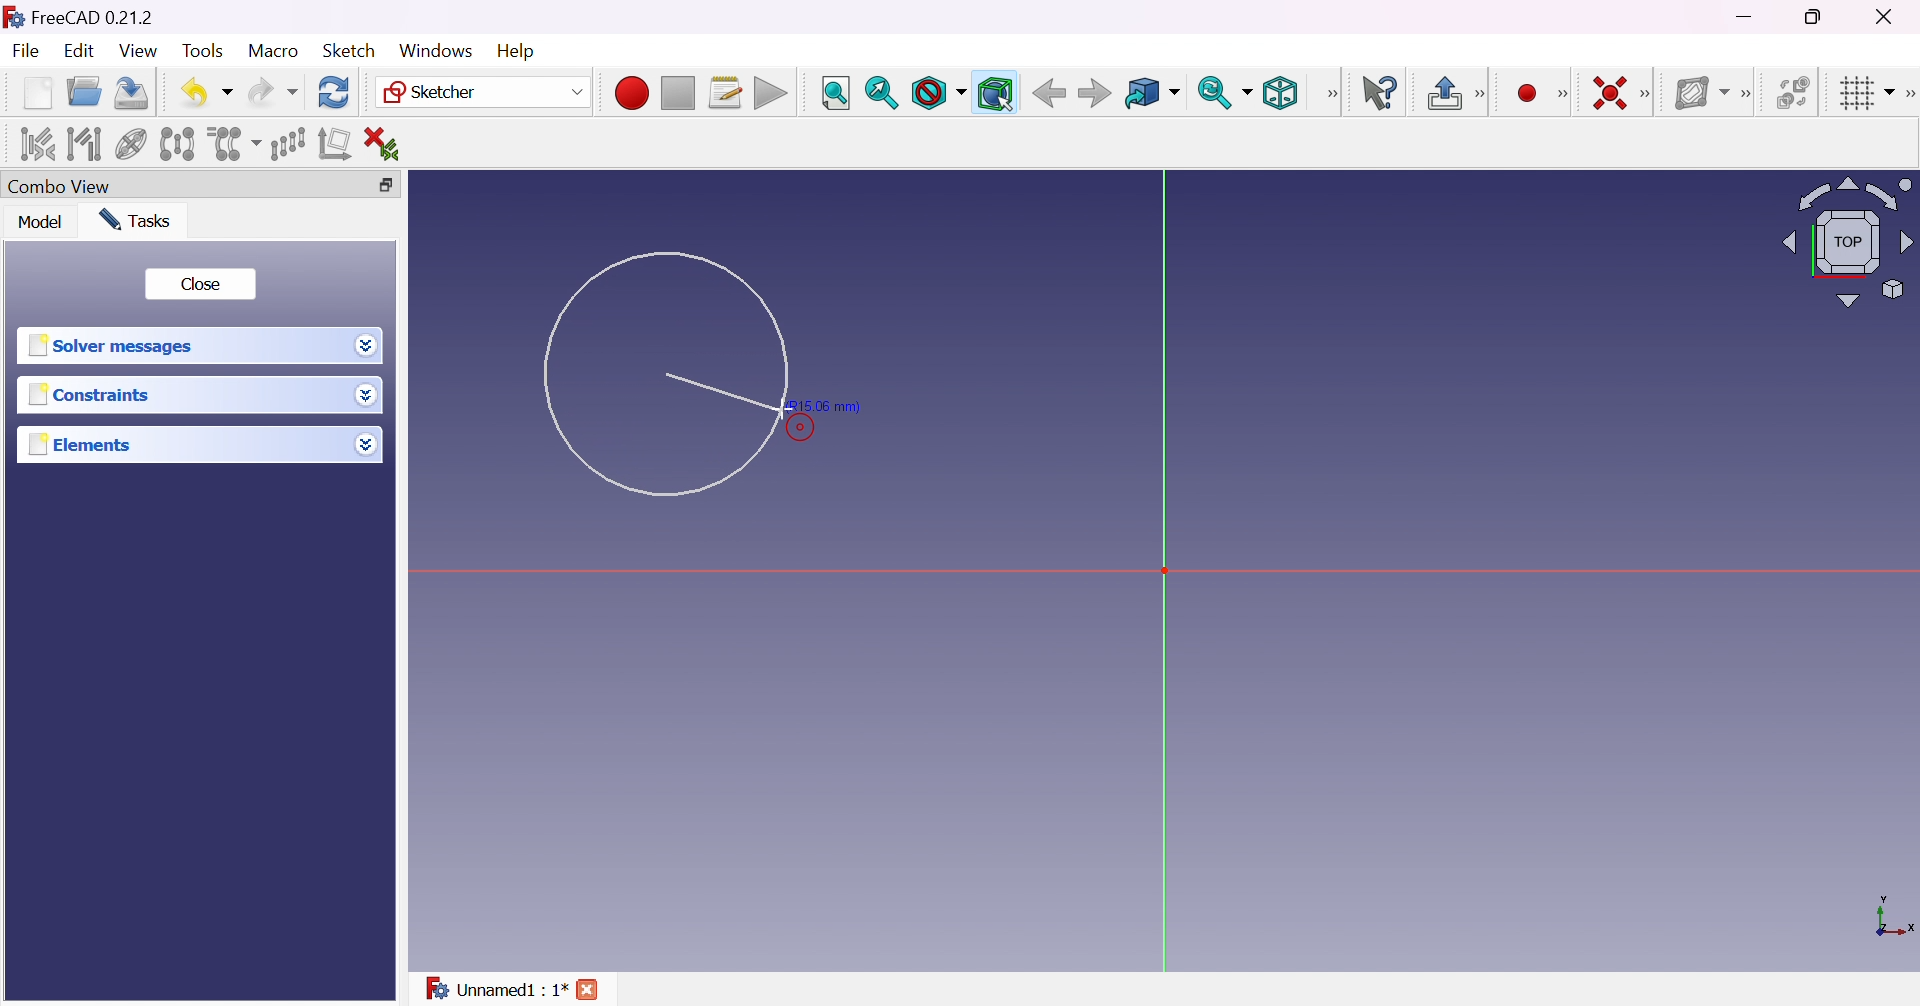  I want to click on Isometric, so click(1279, 95).